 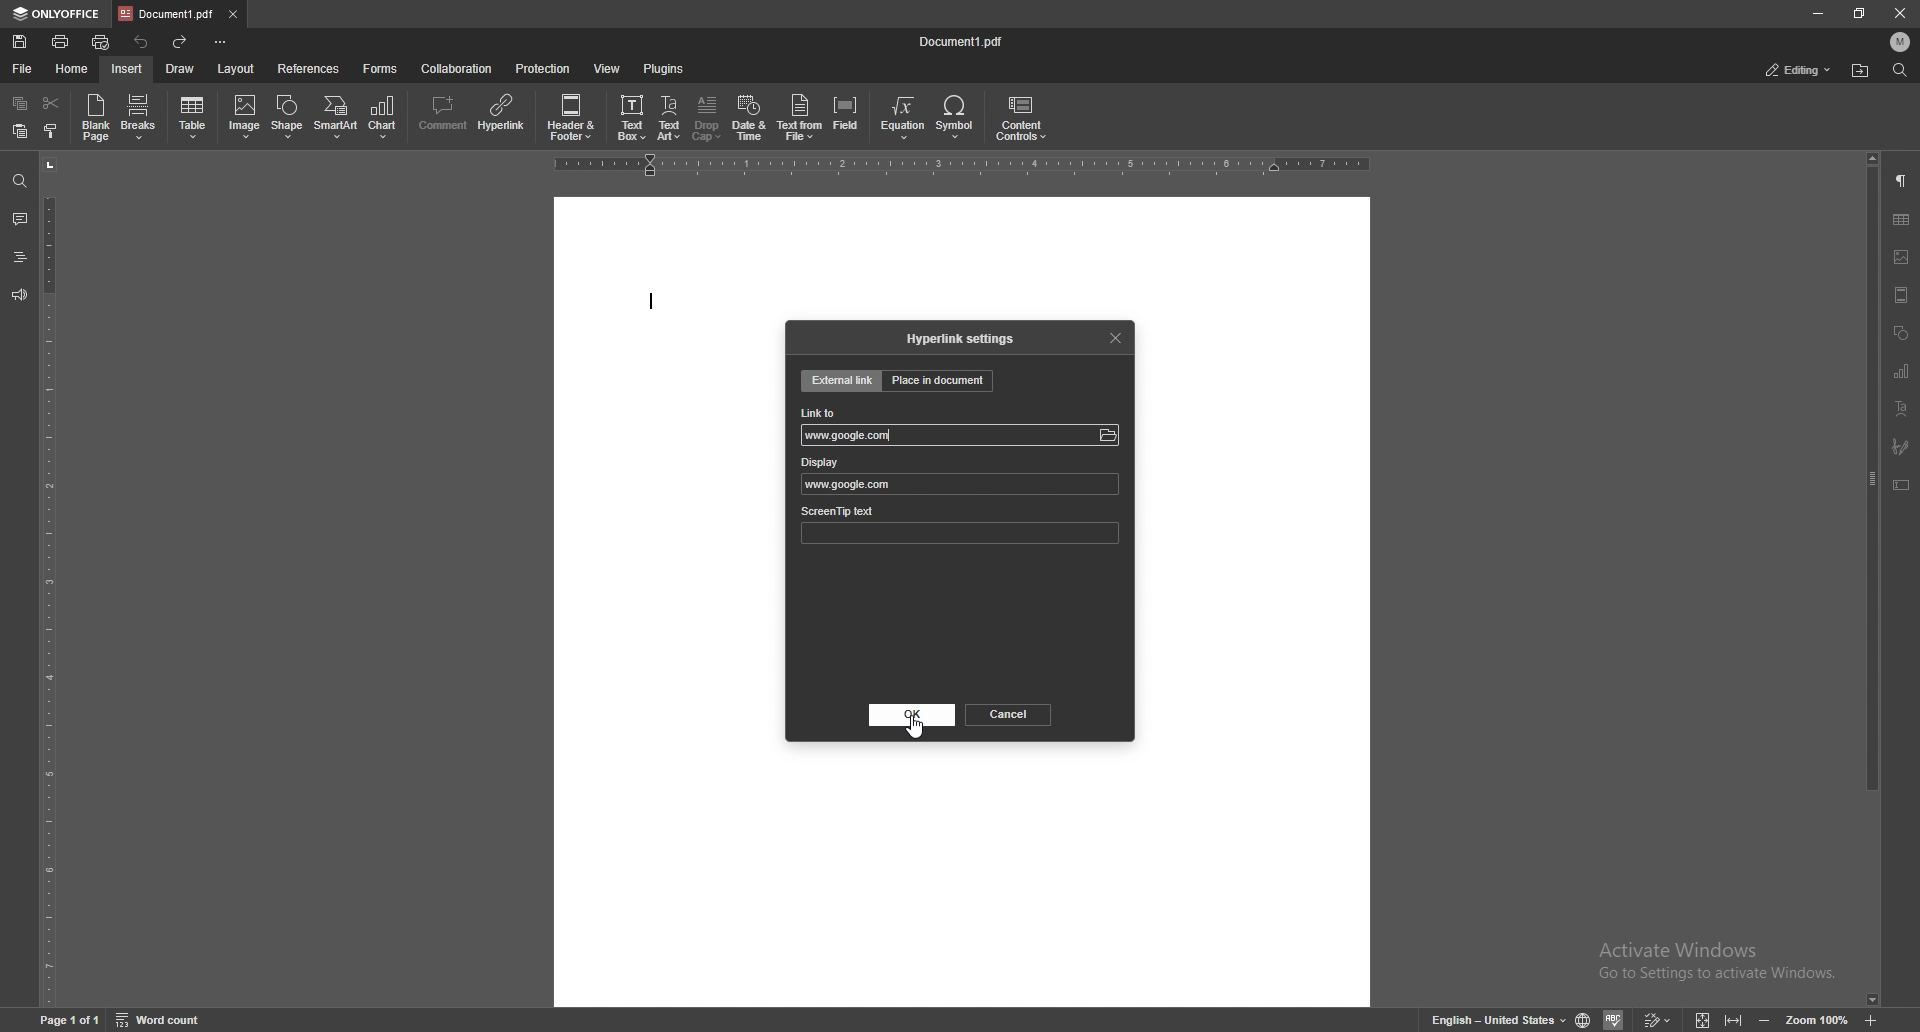 I want to click on place in document, so click(x=938, y=380).